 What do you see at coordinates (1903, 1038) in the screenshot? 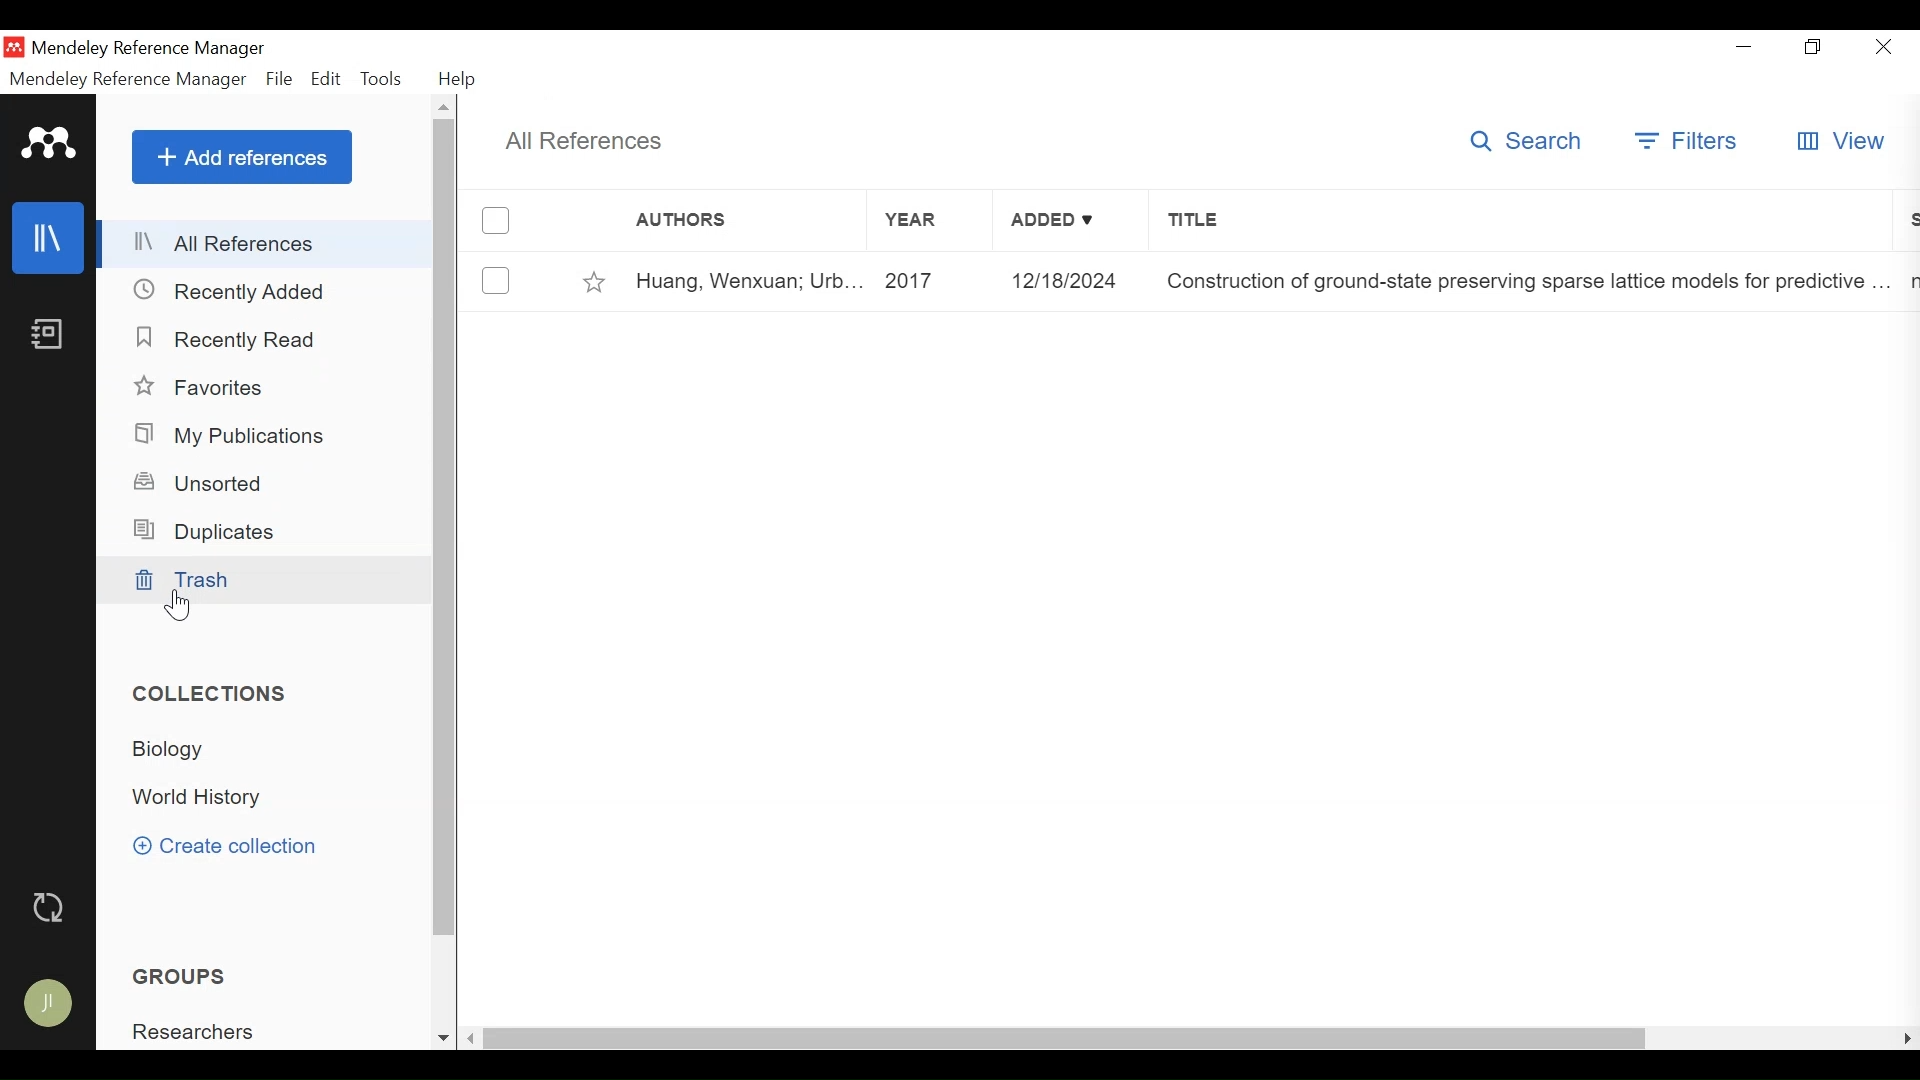
I see `Scroll Right` at bounding box center [1903, 1038].